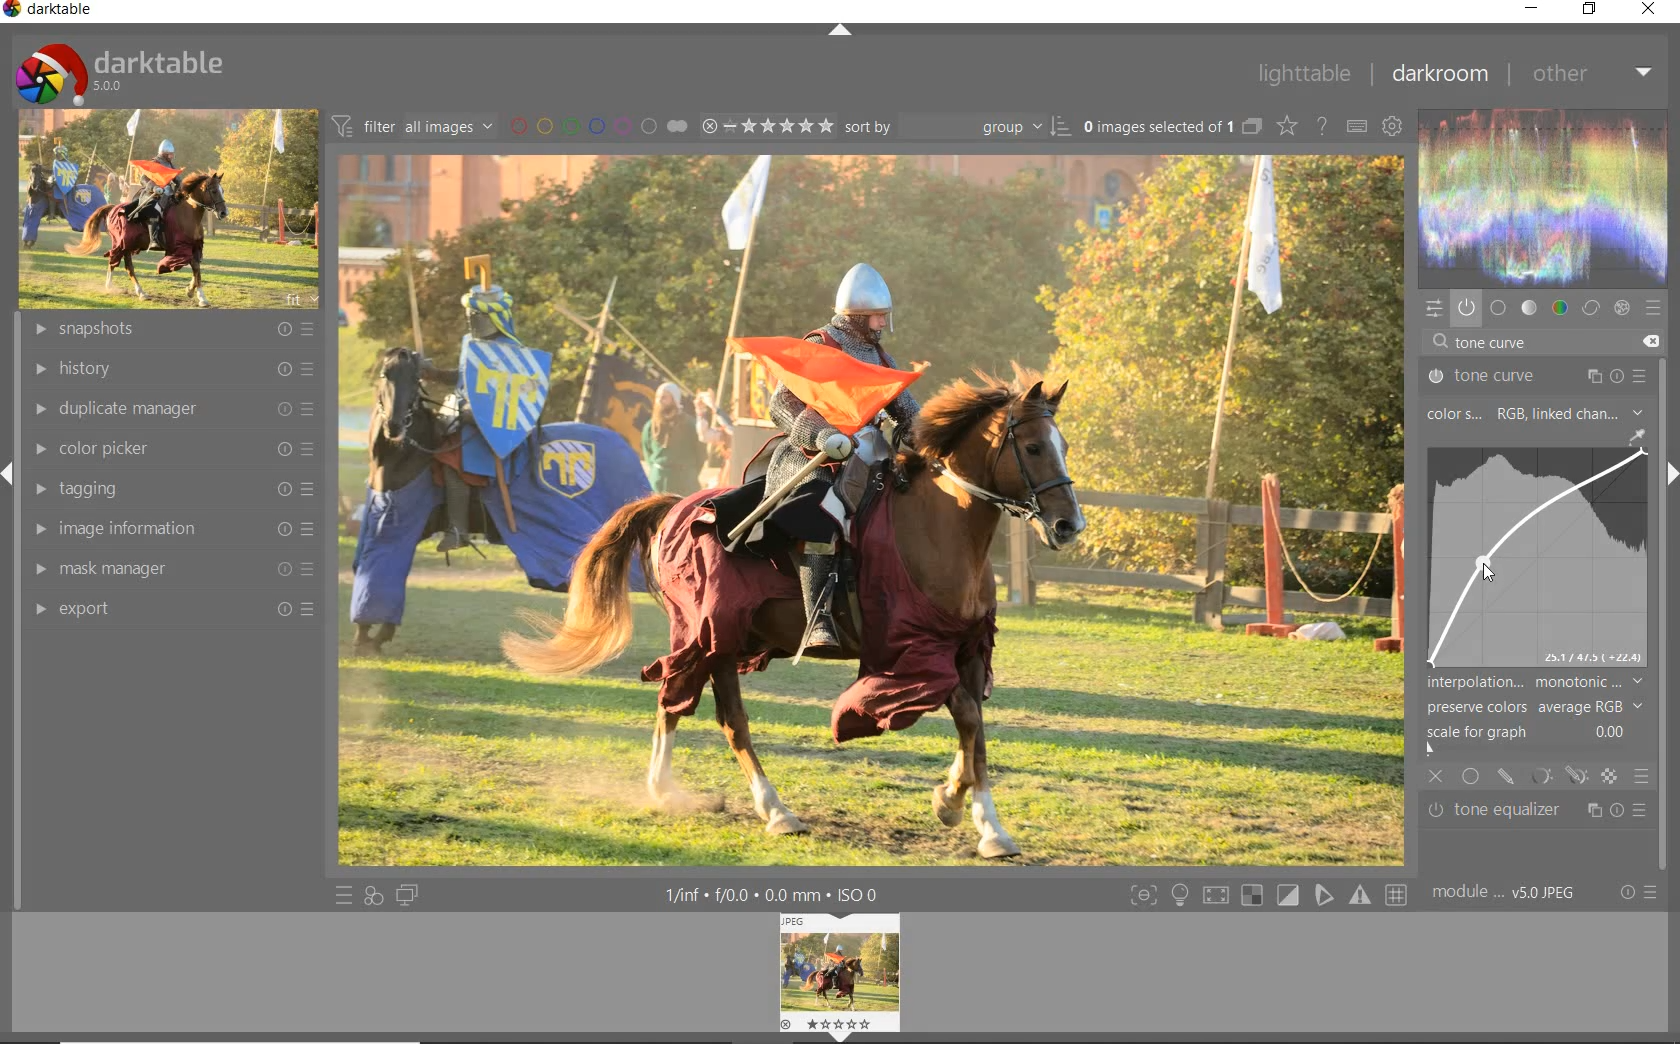 This screenshot has width=1680, height=1044. Describe the element at coordinates (118, 69) in the screenshot. I see `darktable` at that location.